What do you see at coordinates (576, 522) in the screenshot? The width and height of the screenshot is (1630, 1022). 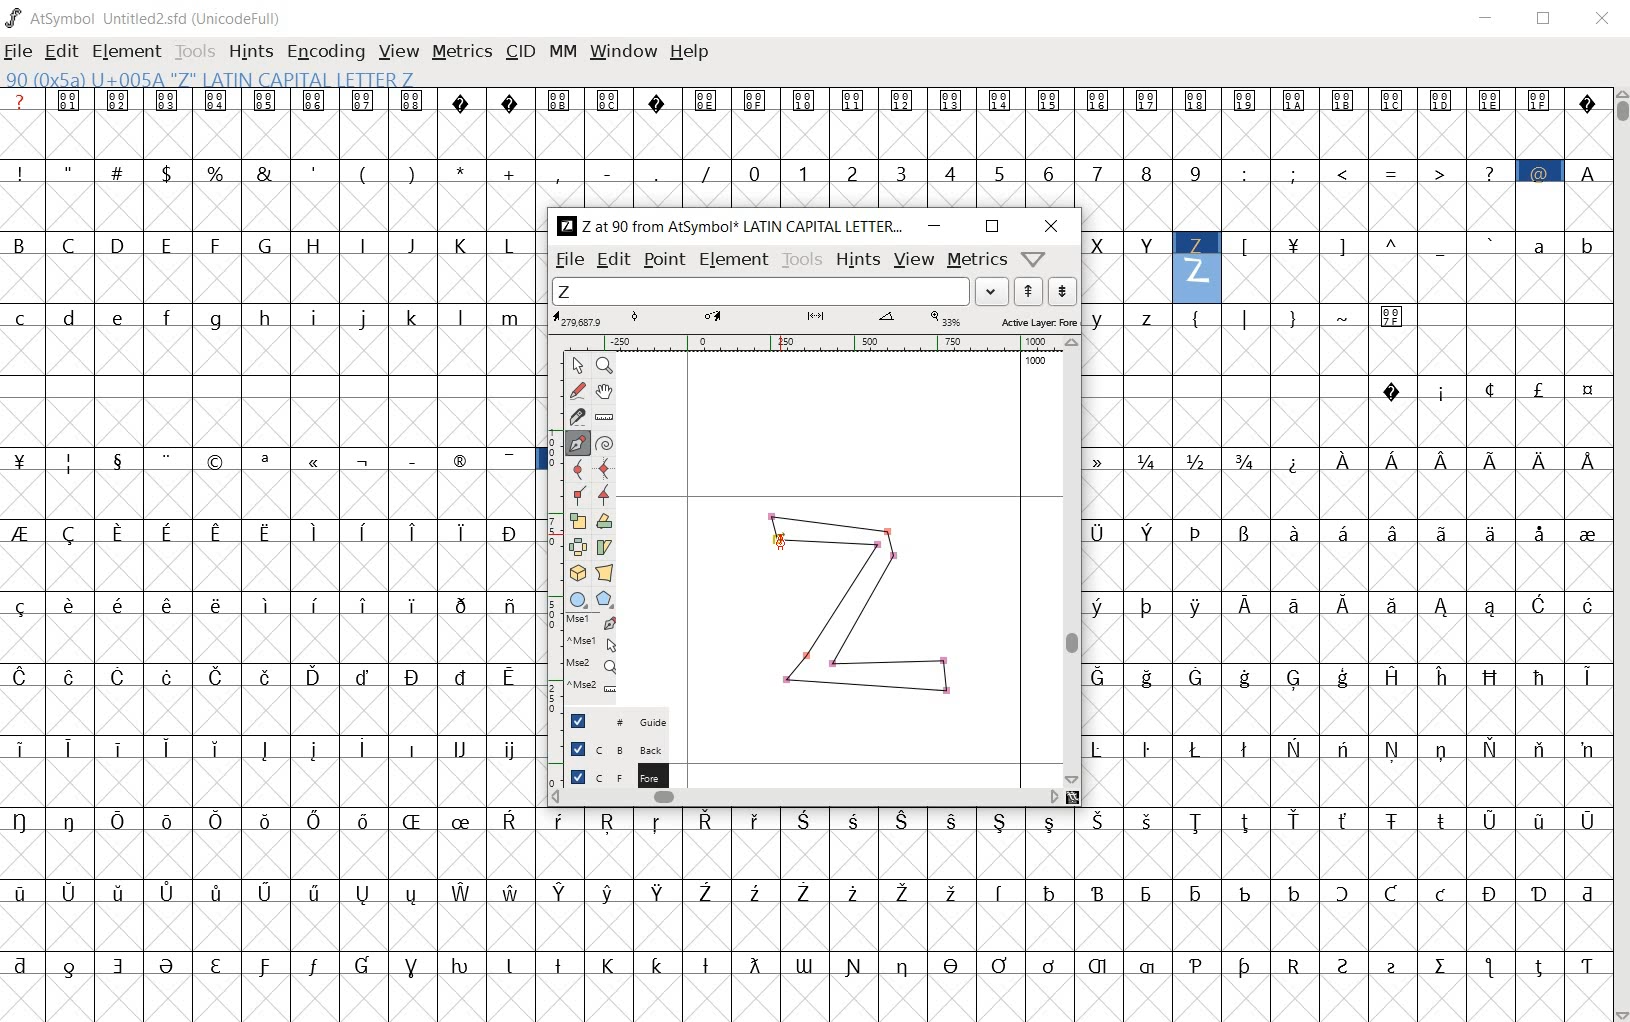 I see `scale the selection` at bounding box center [576, 522].